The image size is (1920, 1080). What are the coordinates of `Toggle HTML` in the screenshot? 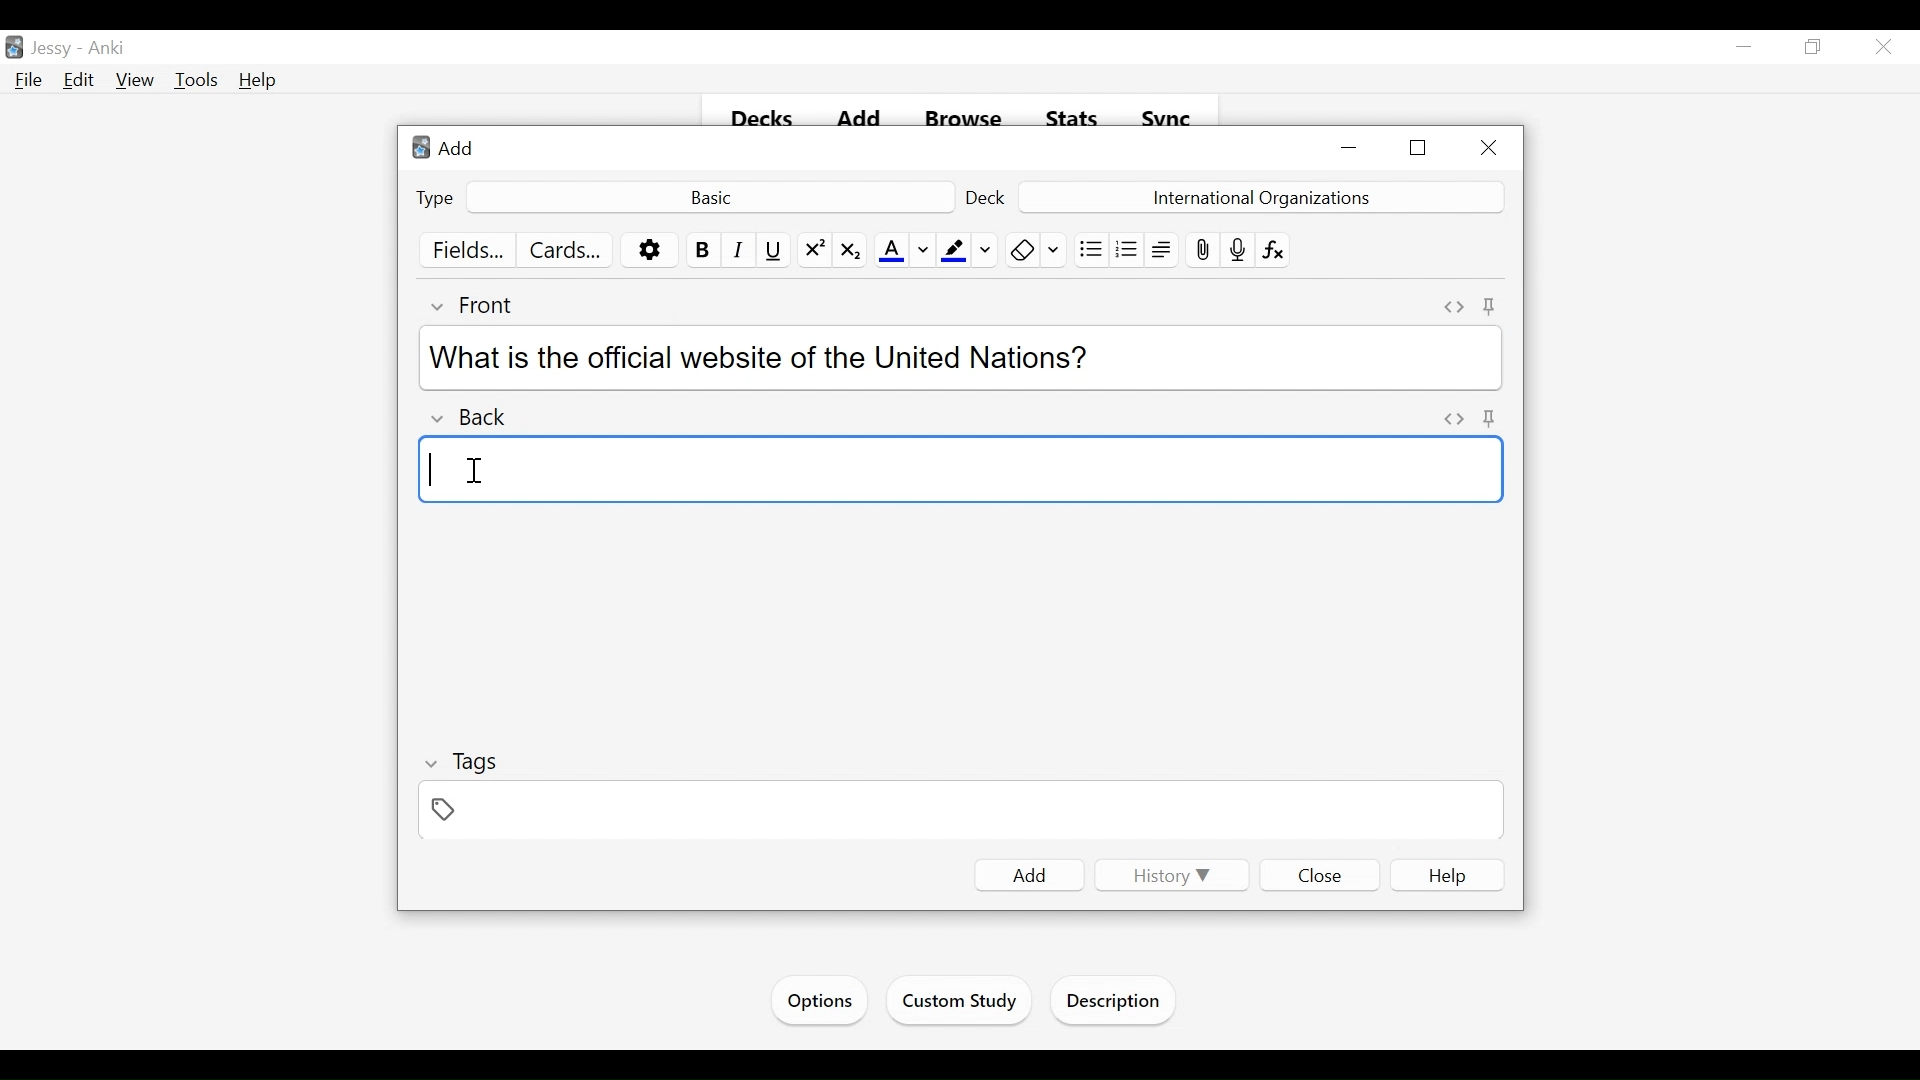 It's located at (1453, 306).